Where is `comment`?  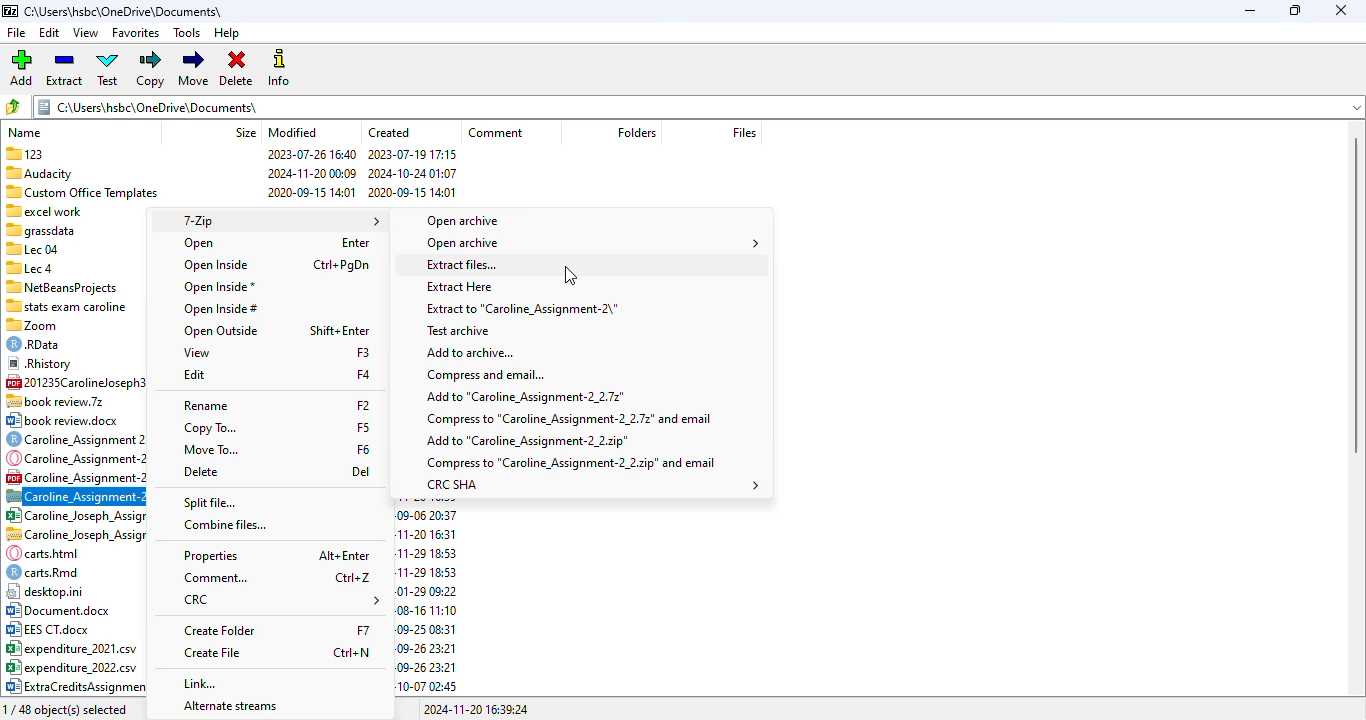 comment is located at coordinates (214, 578).